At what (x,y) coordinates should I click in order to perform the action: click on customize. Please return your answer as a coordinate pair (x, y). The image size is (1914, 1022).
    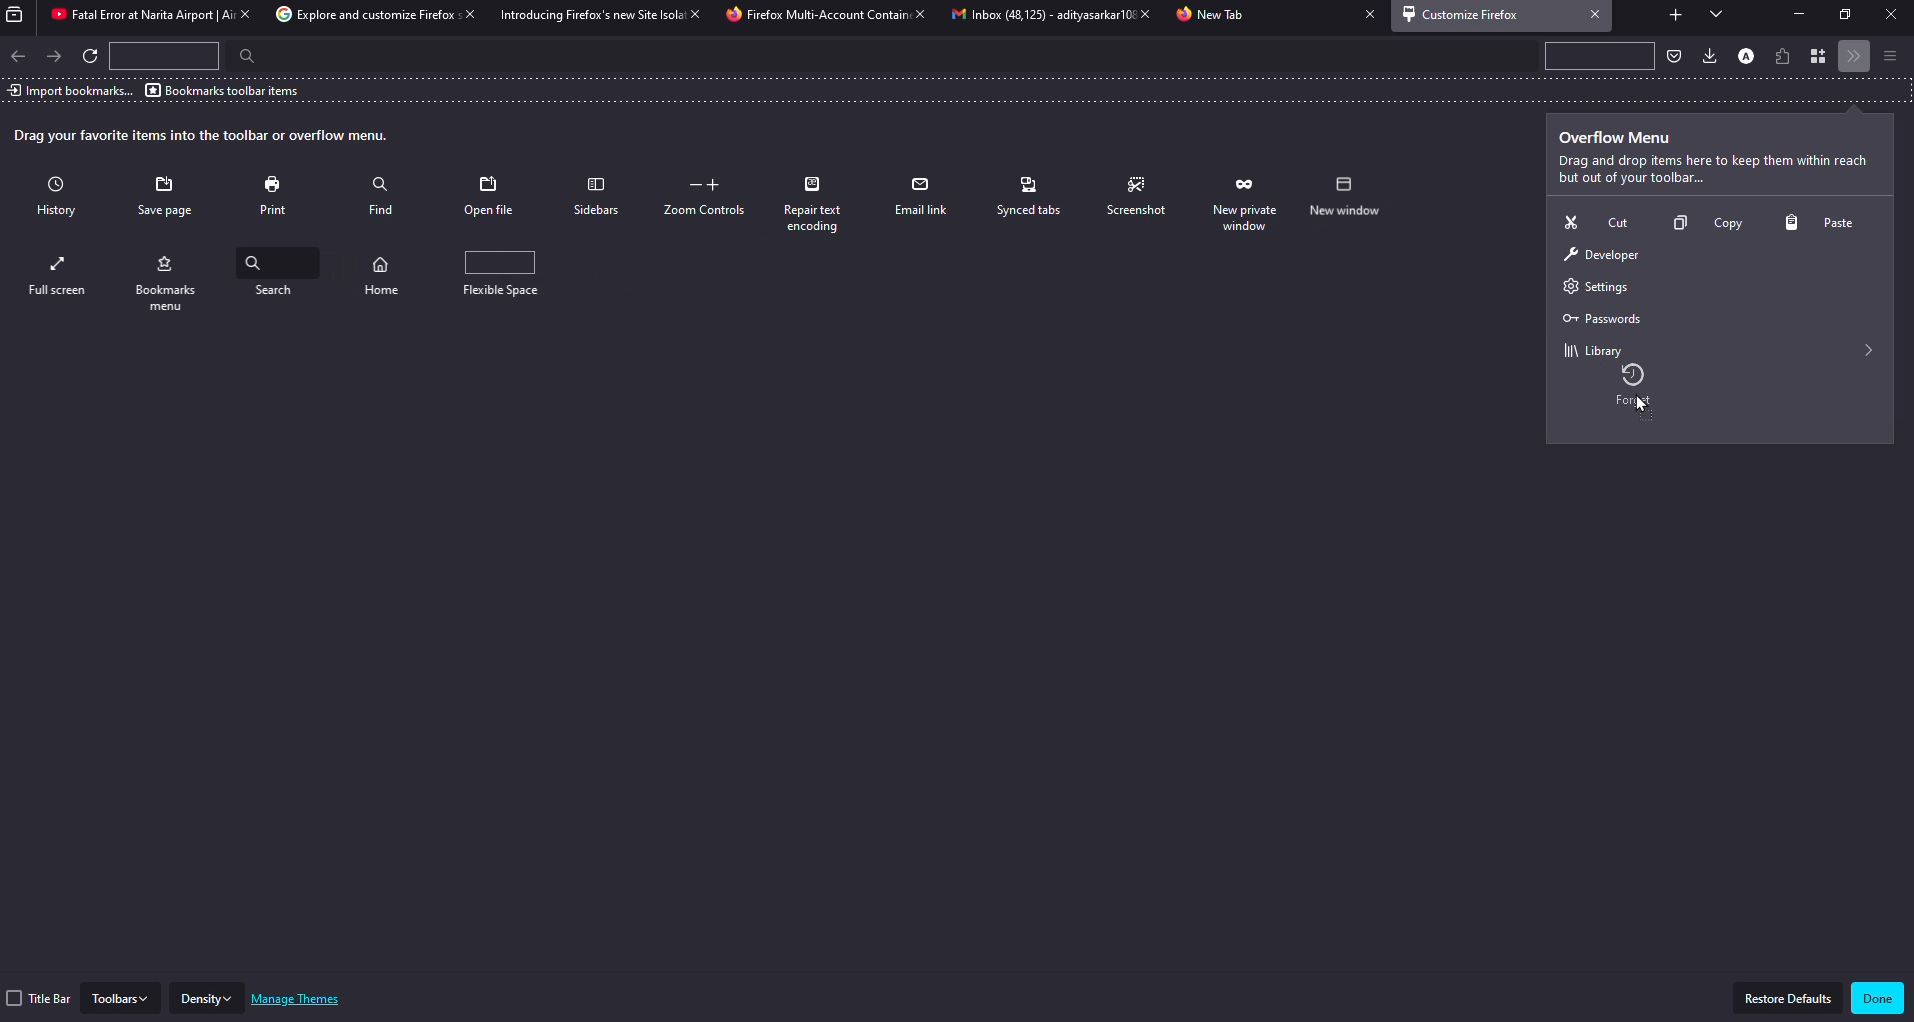
    Looking at the image, I should click on (1466, 14).